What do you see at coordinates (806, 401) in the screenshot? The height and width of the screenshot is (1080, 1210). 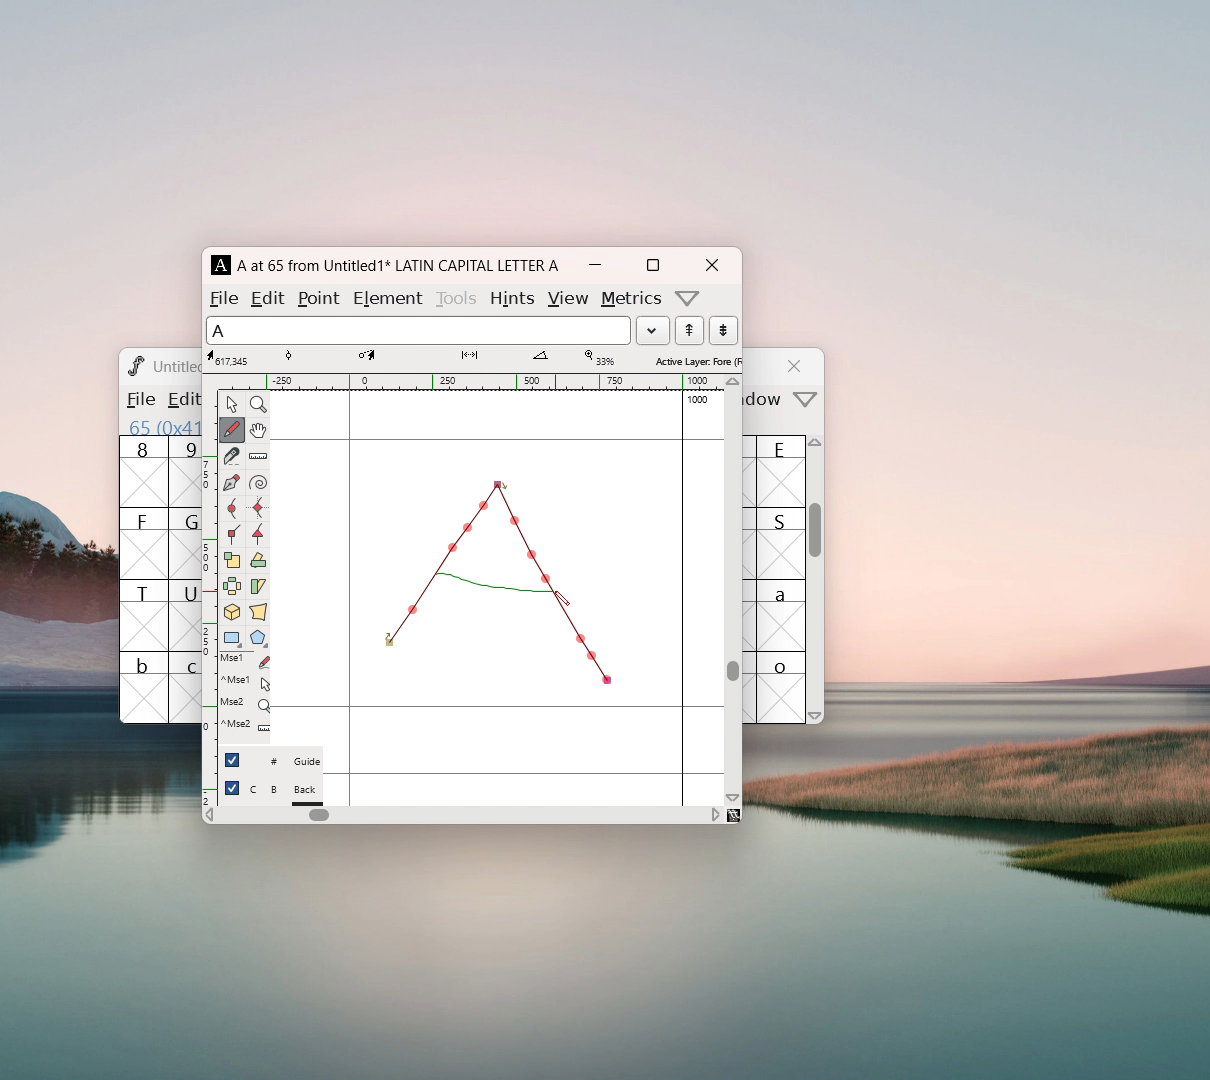 I see `more options` at bounding box center [806, 401].